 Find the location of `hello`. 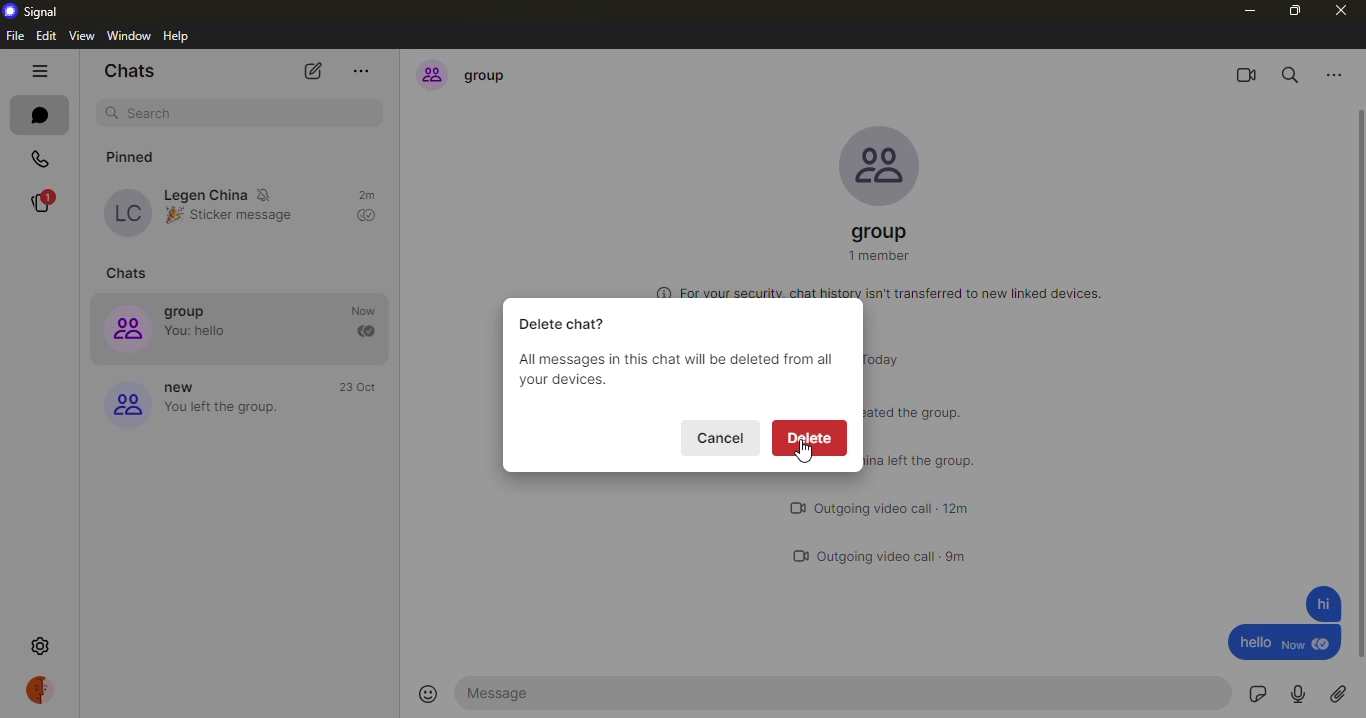

hello is located at coordinates (1253, 644).